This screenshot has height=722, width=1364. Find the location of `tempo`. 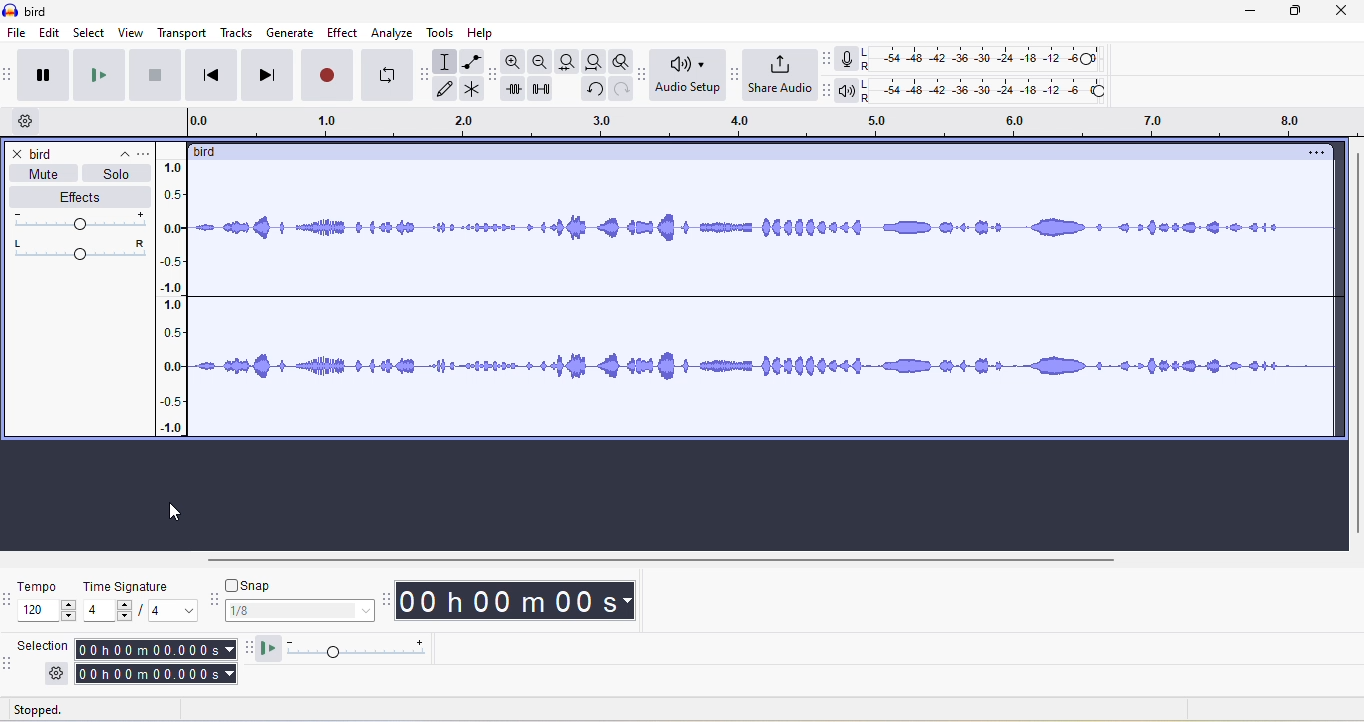

tempo is located at coordinates (47, 602).